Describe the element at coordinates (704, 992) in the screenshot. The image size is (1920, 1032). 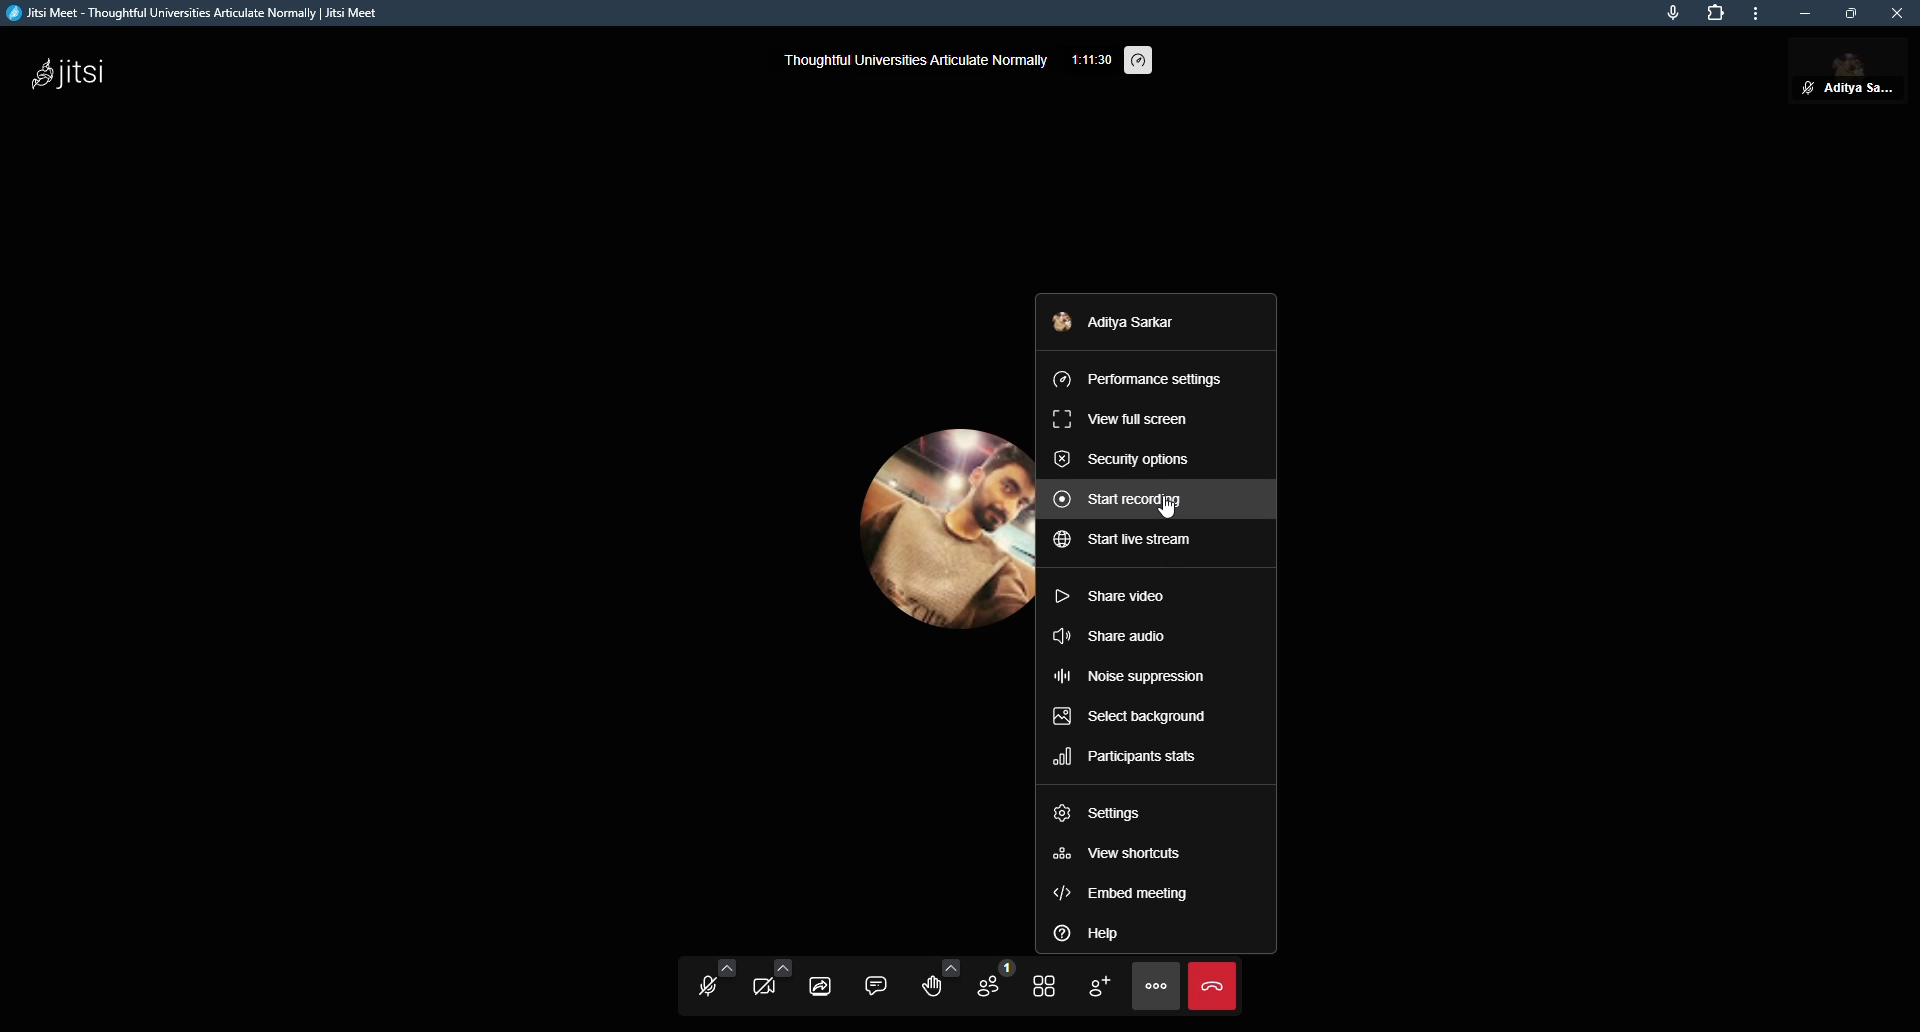
I see `unmute mic` at that location.